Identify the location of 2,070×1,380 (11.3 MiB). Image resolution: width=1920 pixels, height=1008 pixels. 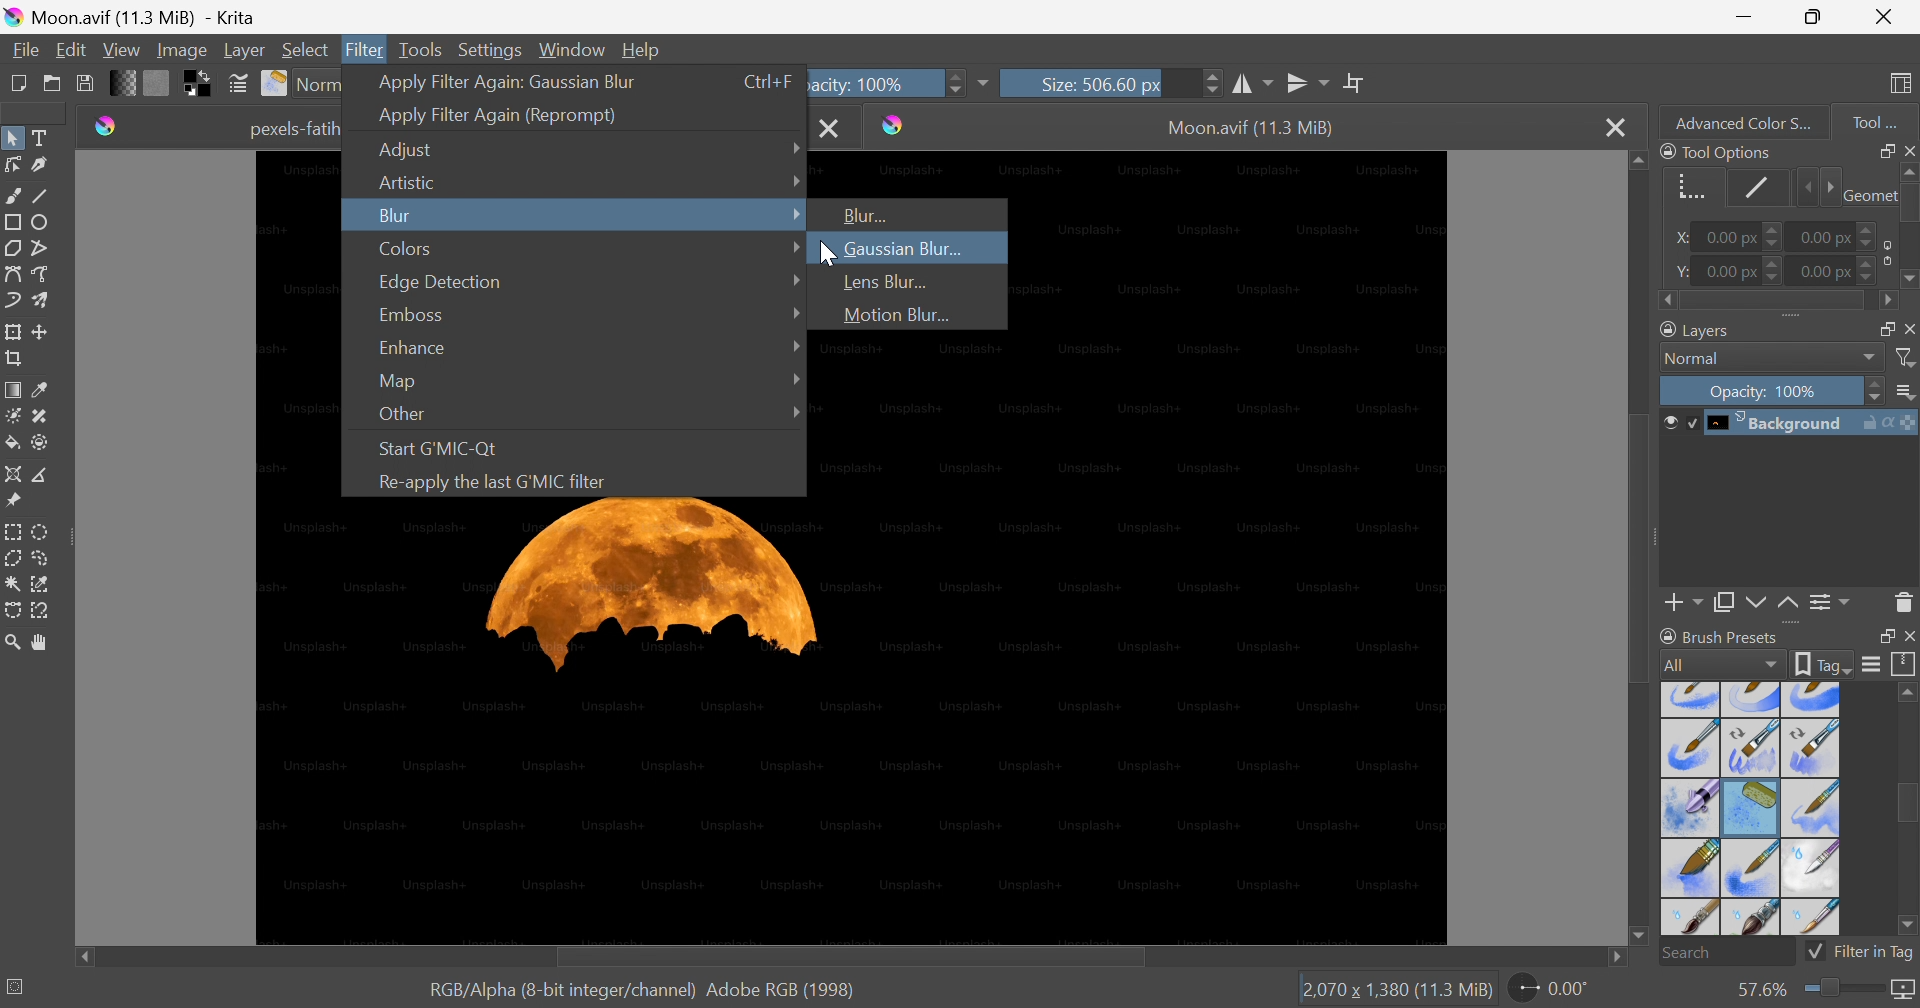
(1395, 991).